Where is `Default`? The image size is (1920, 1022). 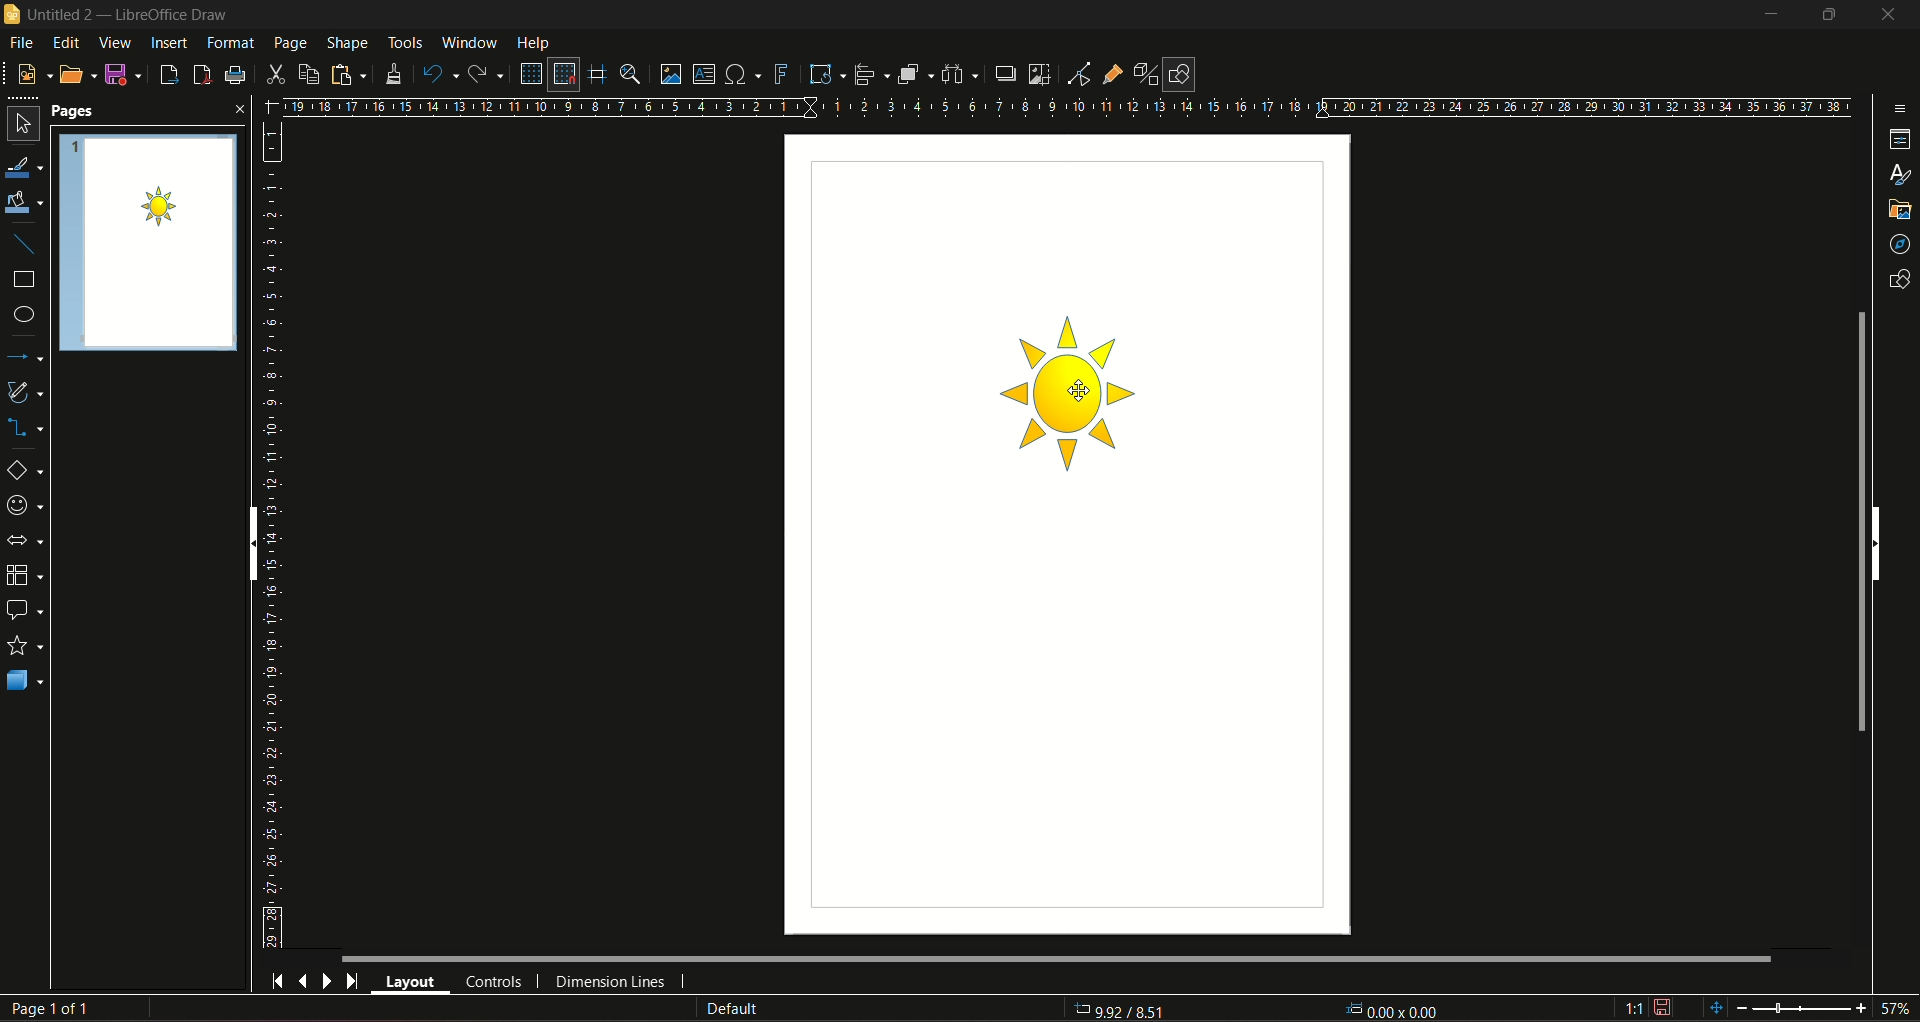
Default is located at coordinates (731, 1009).